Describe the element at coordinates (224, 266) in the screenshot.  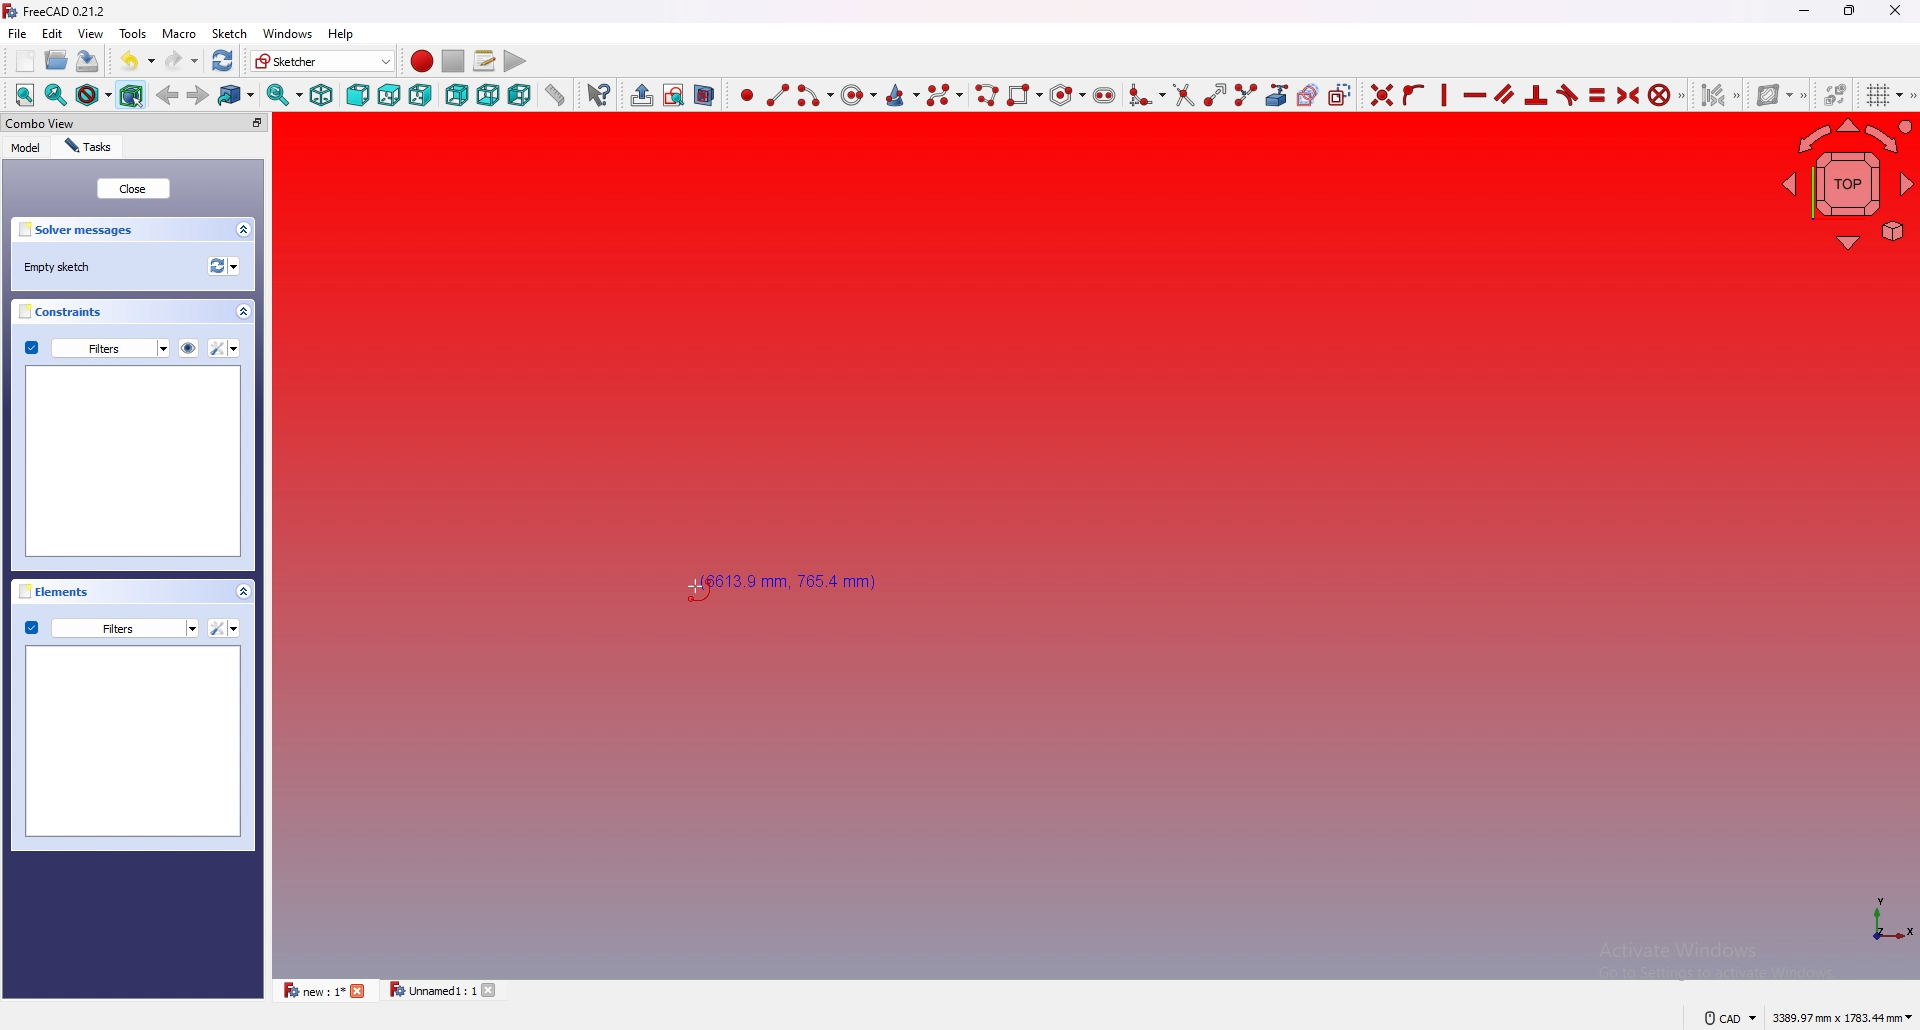
I see `recomputation of active document` at that location.